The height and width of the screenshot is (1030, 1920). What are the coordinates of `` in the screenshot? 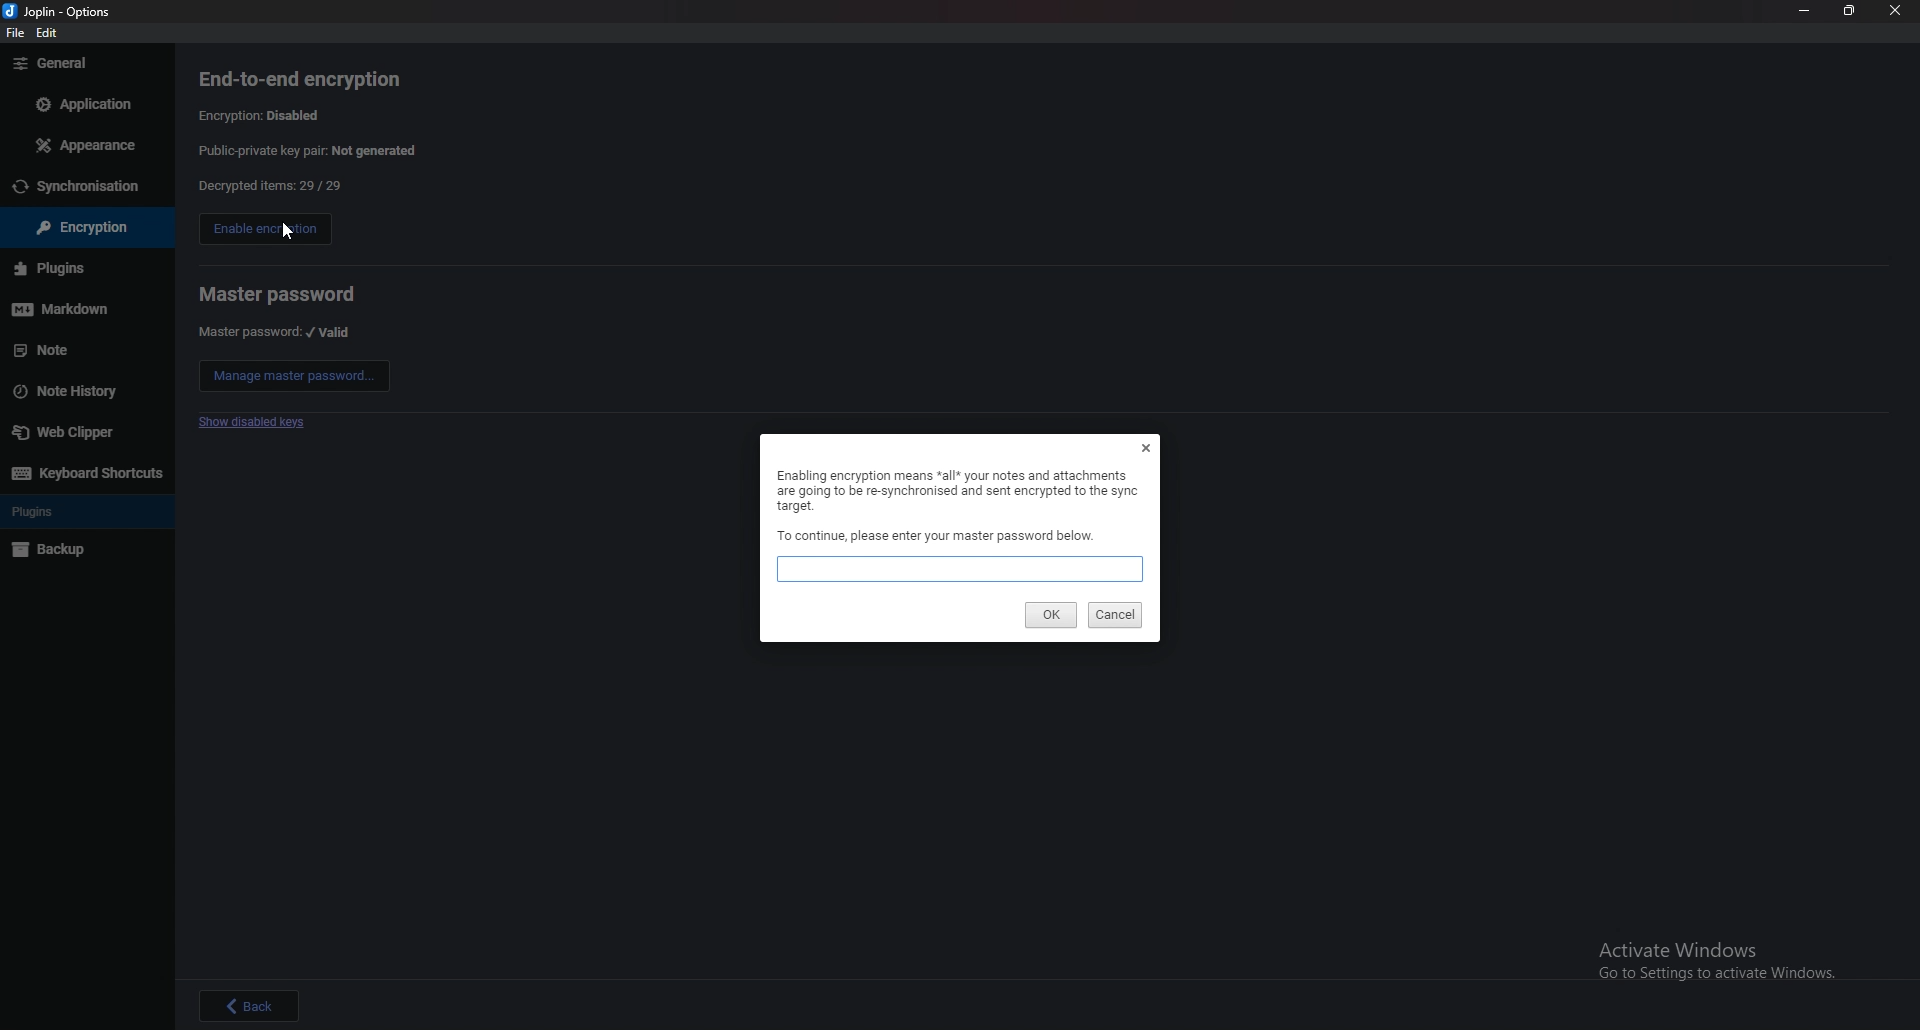 It's located at (59, 312).